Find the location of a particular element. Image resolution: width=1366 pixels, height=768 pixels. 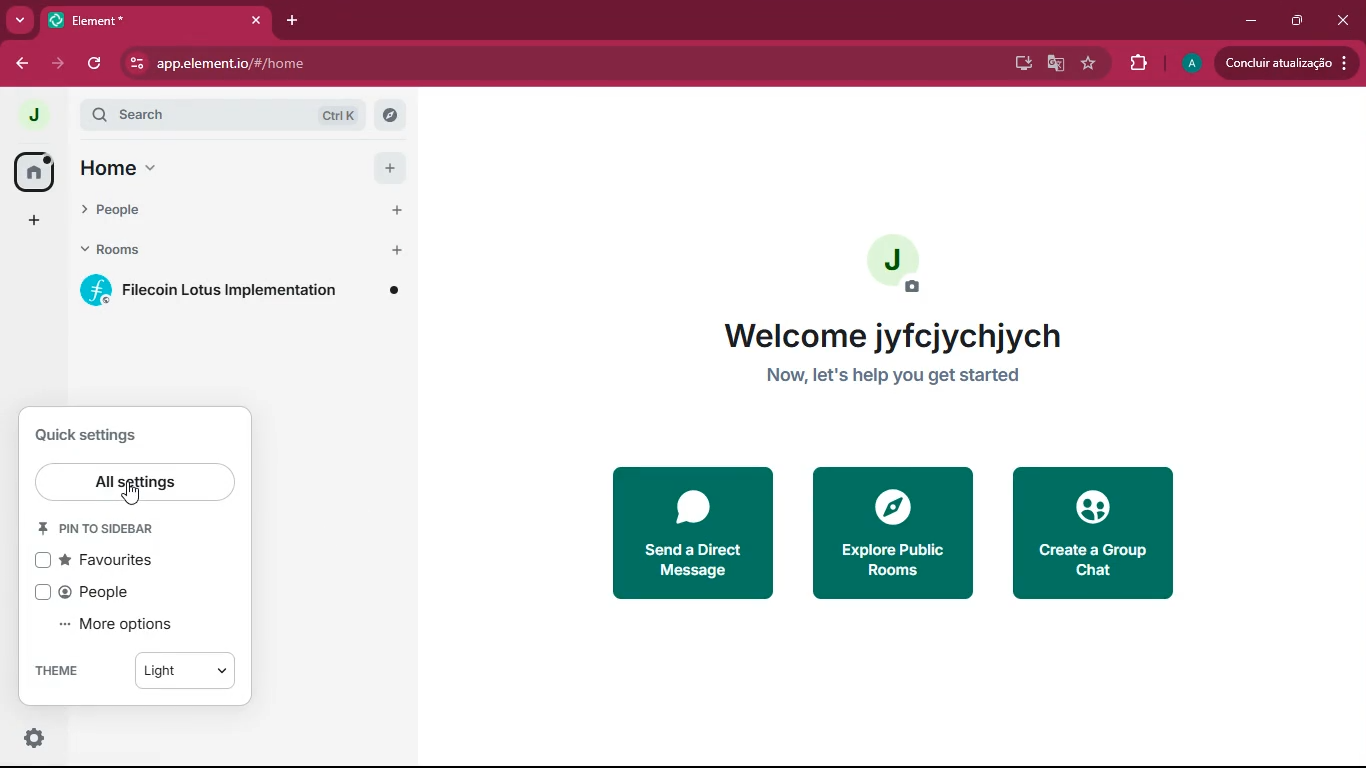

people is located at coordinates (94, 592).